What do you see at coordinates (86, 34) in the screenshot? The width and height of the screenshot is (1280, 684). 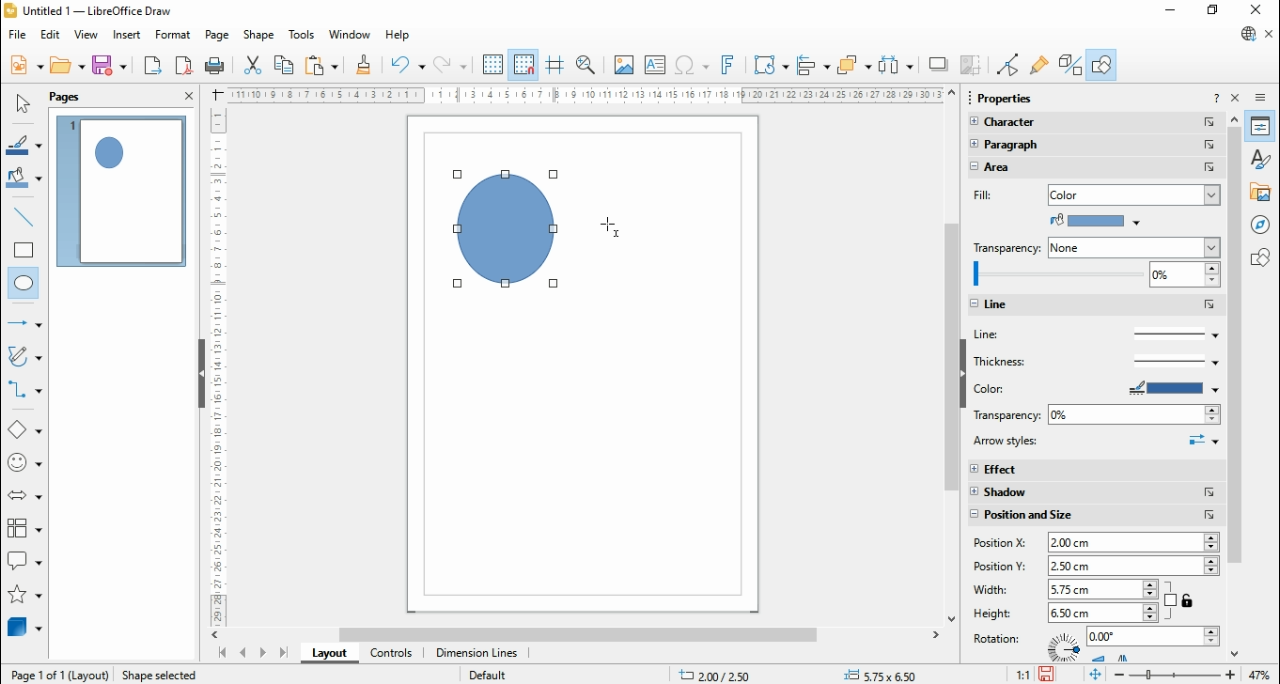 I see `view` at bounding box center [86, 34].